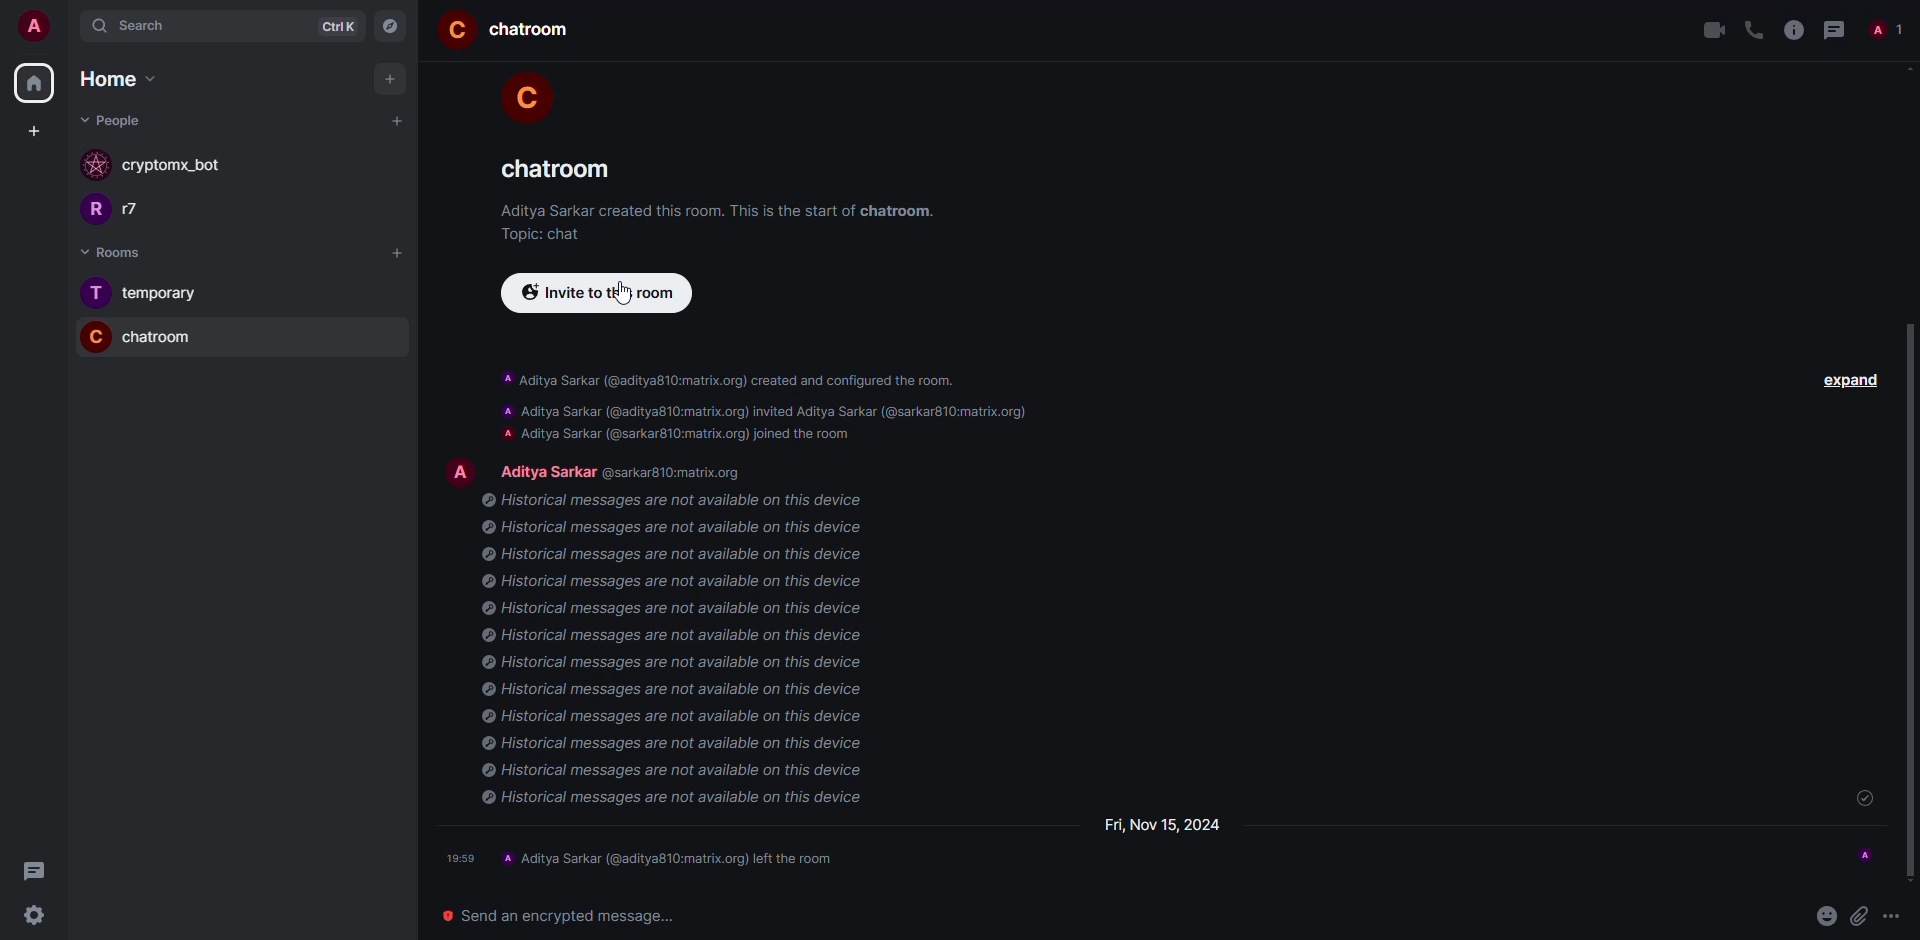  Describe the element at coordinates (532, 31) in the screenshot. I see `room` at that location.